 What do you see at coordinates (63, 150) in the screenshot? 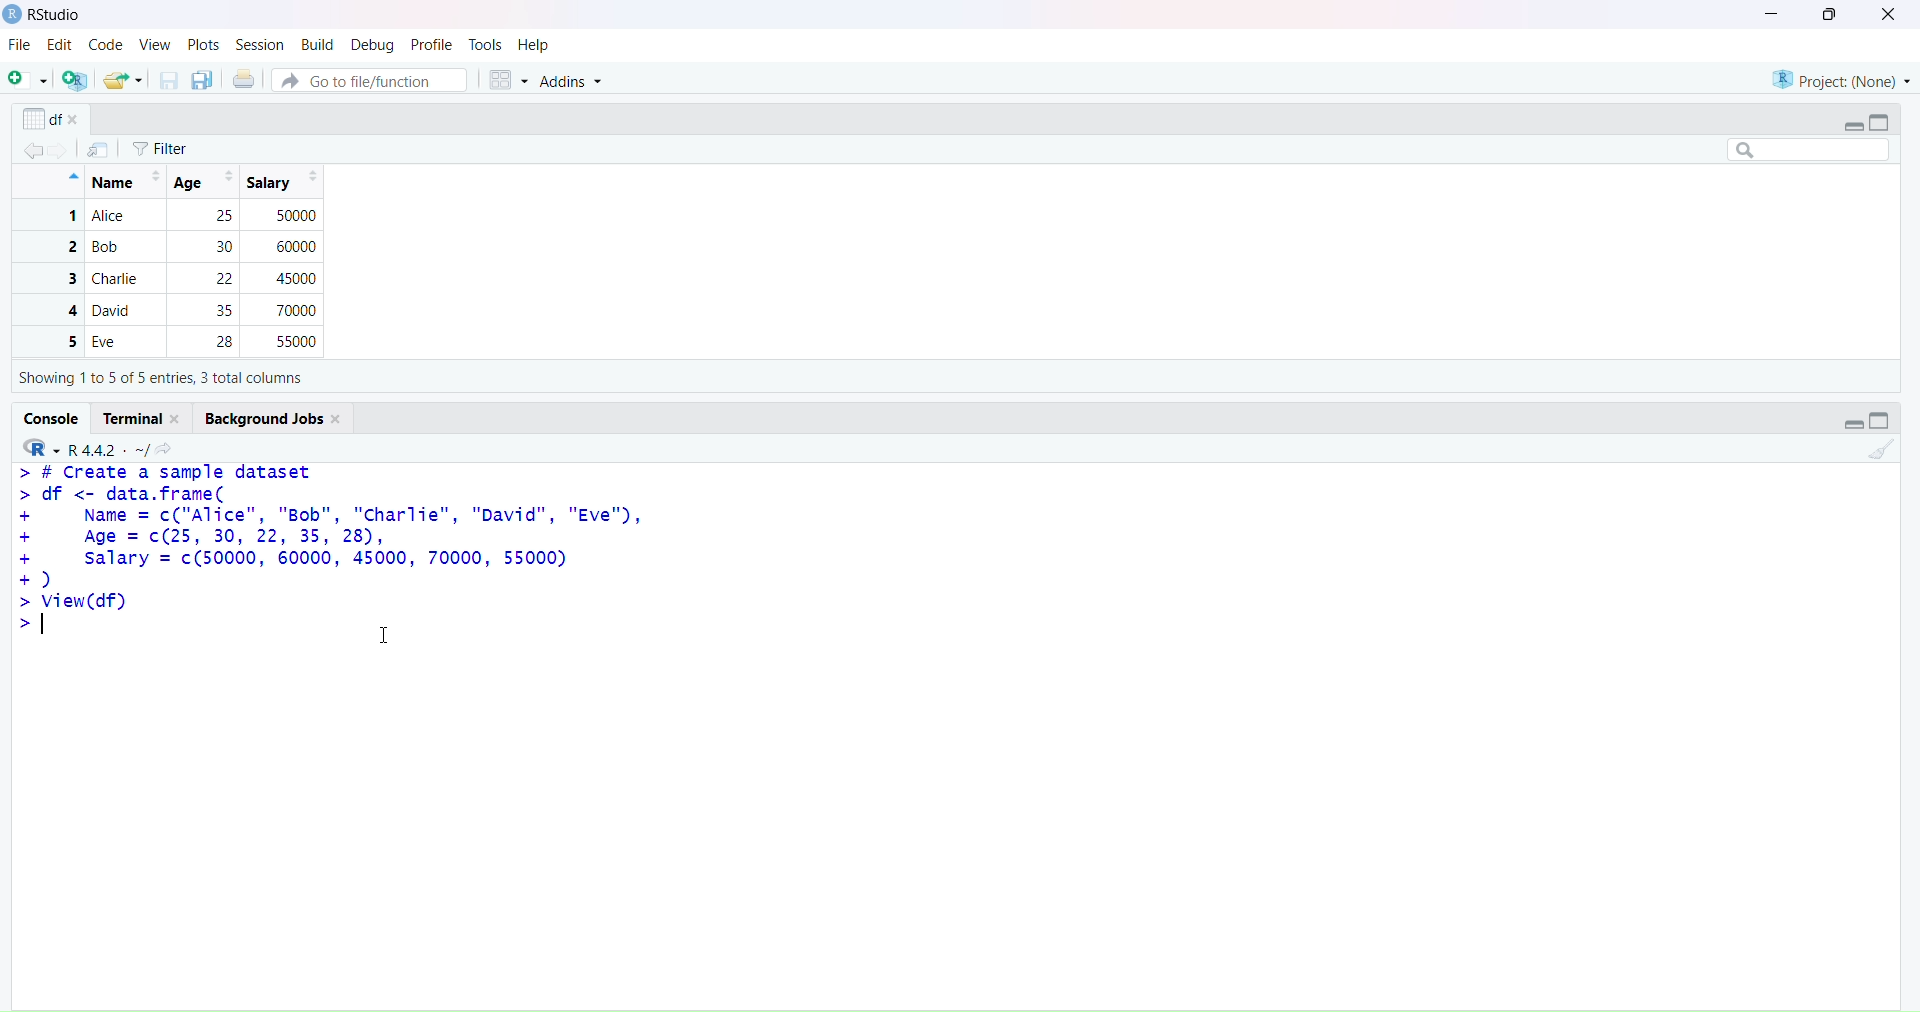
I see `forward` at bounding box center [63, 150].